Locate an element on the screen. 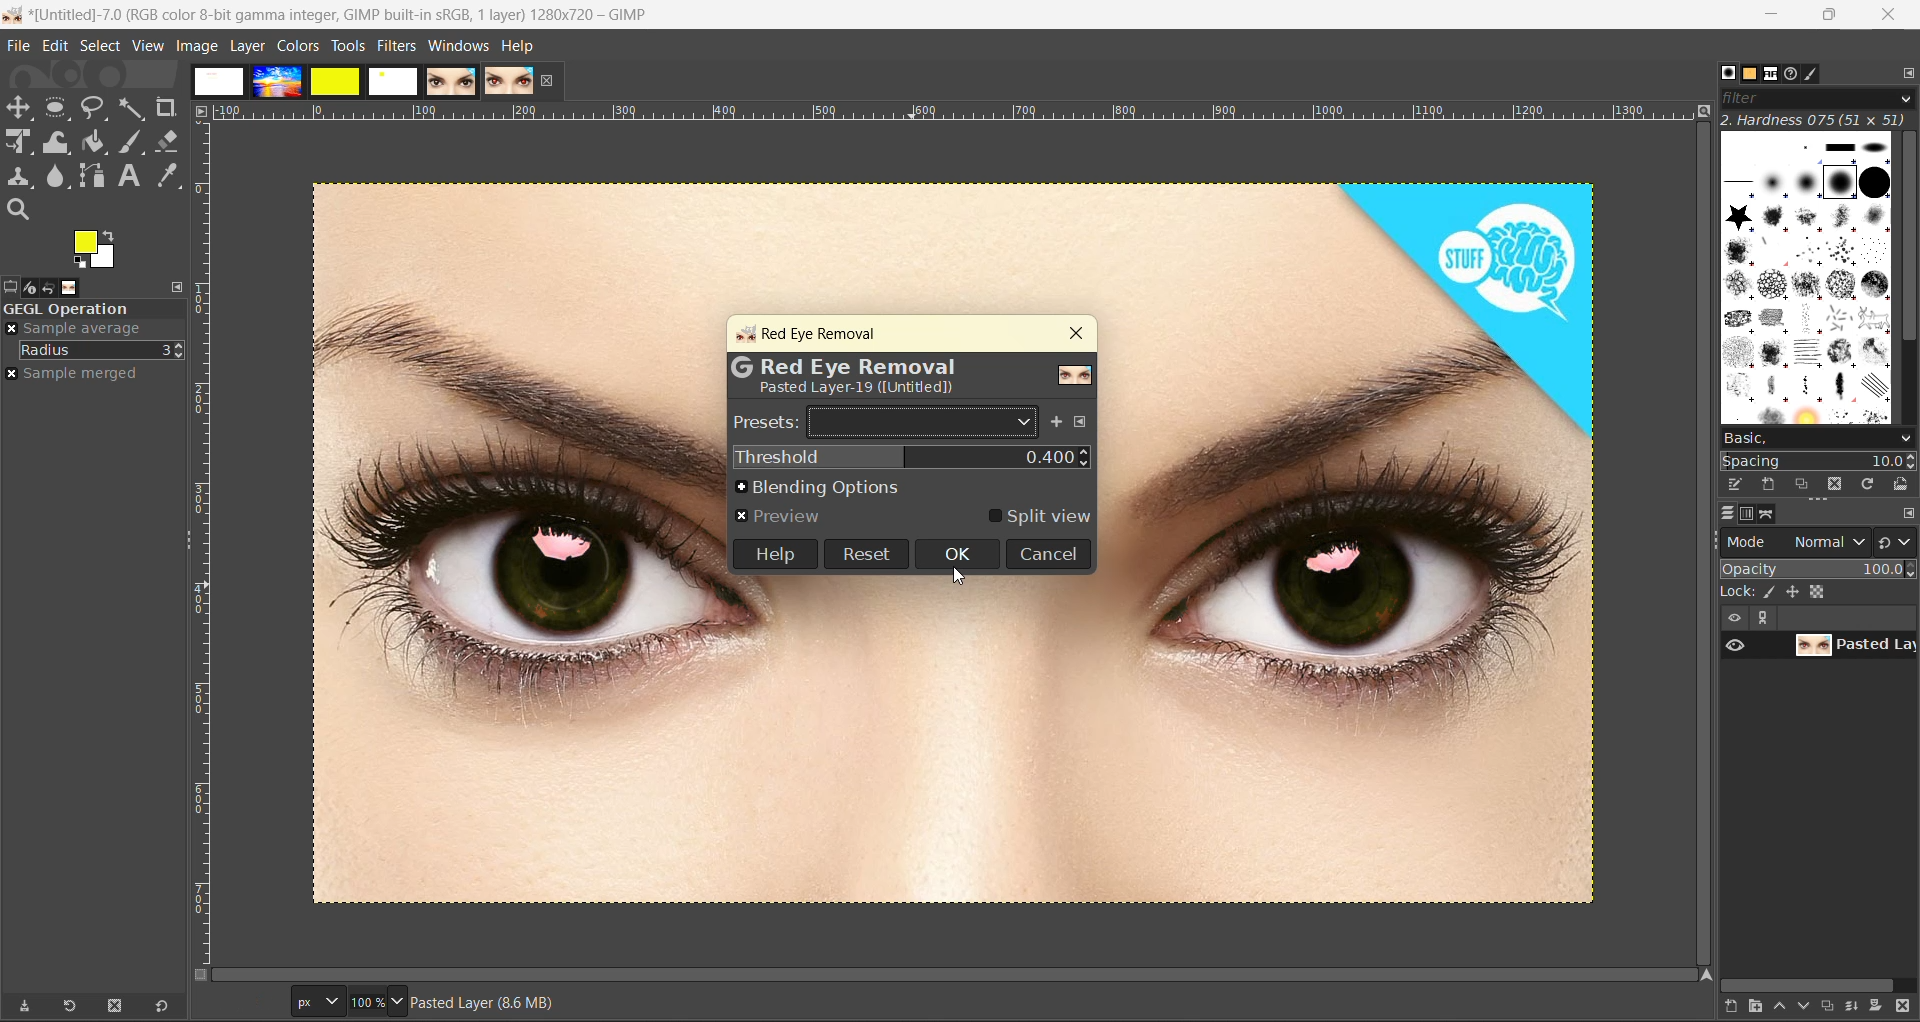  size is located at coordinates (347, 1001).